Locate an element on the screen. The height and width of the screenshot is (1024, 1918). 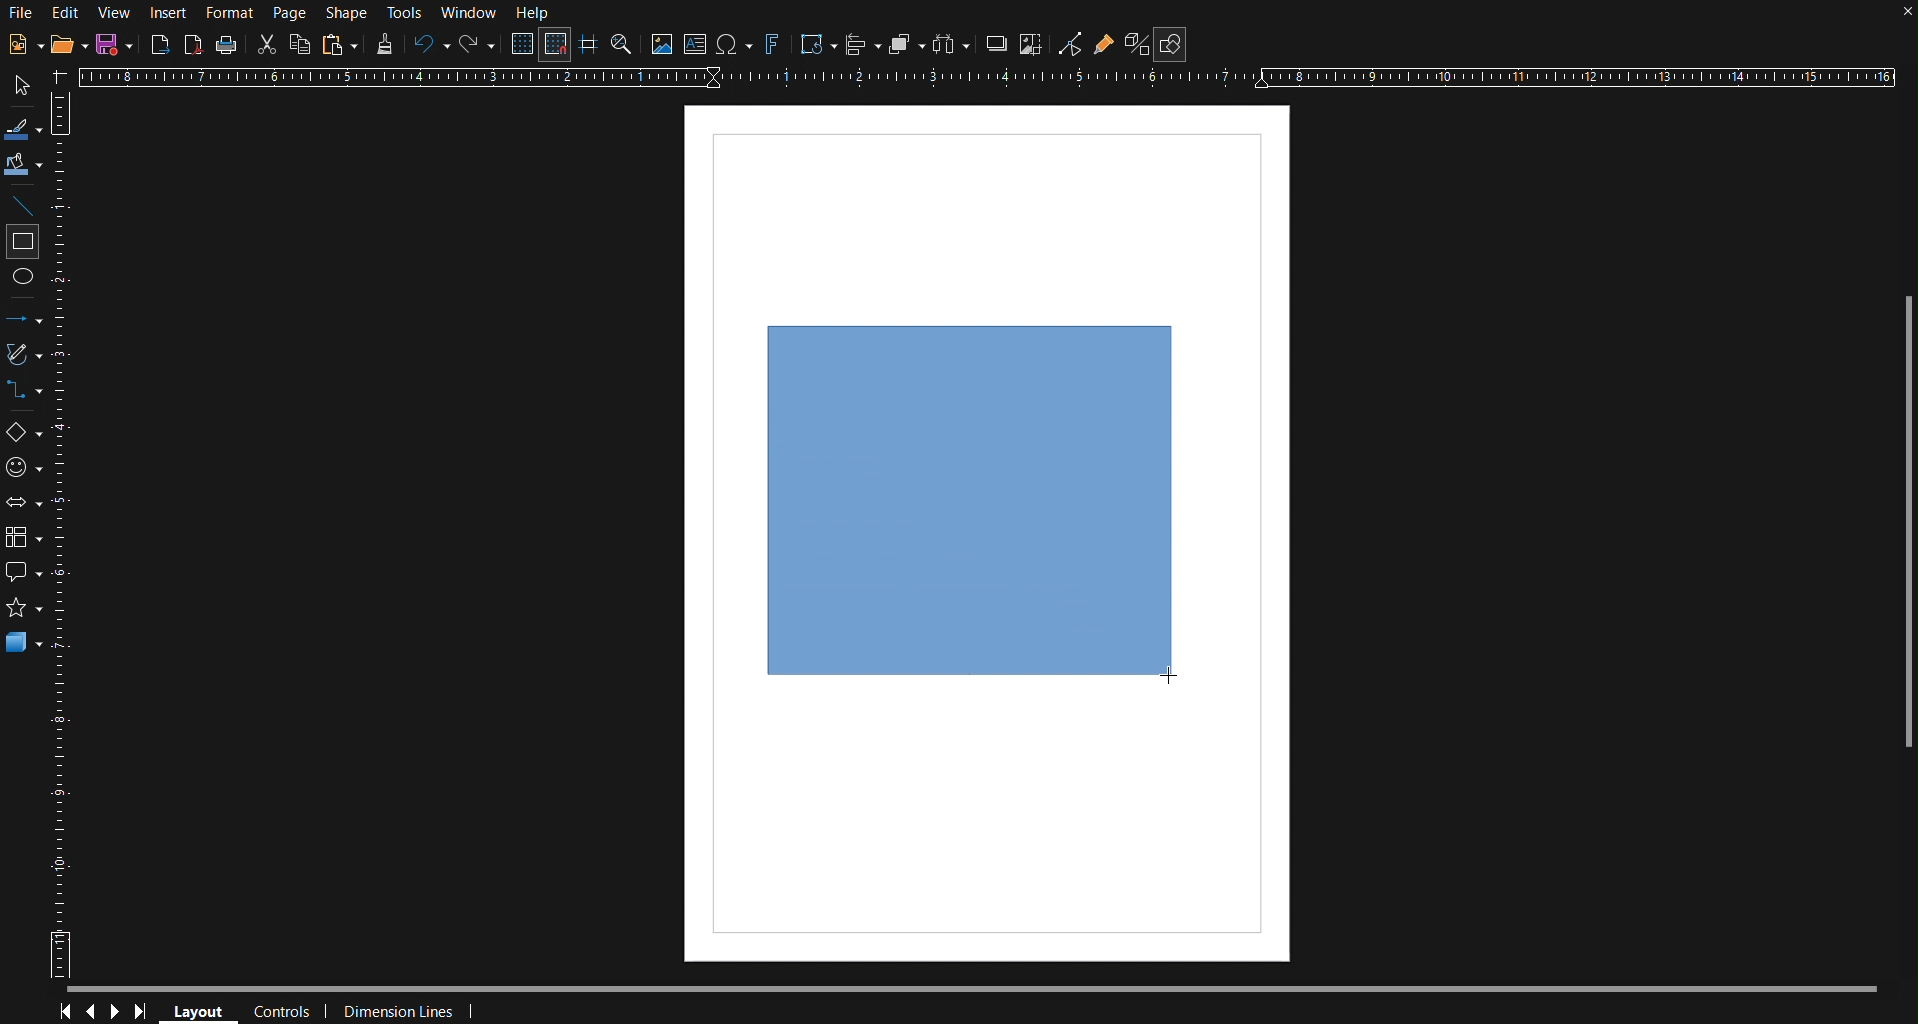
Window is located at coordinates (469, 13).